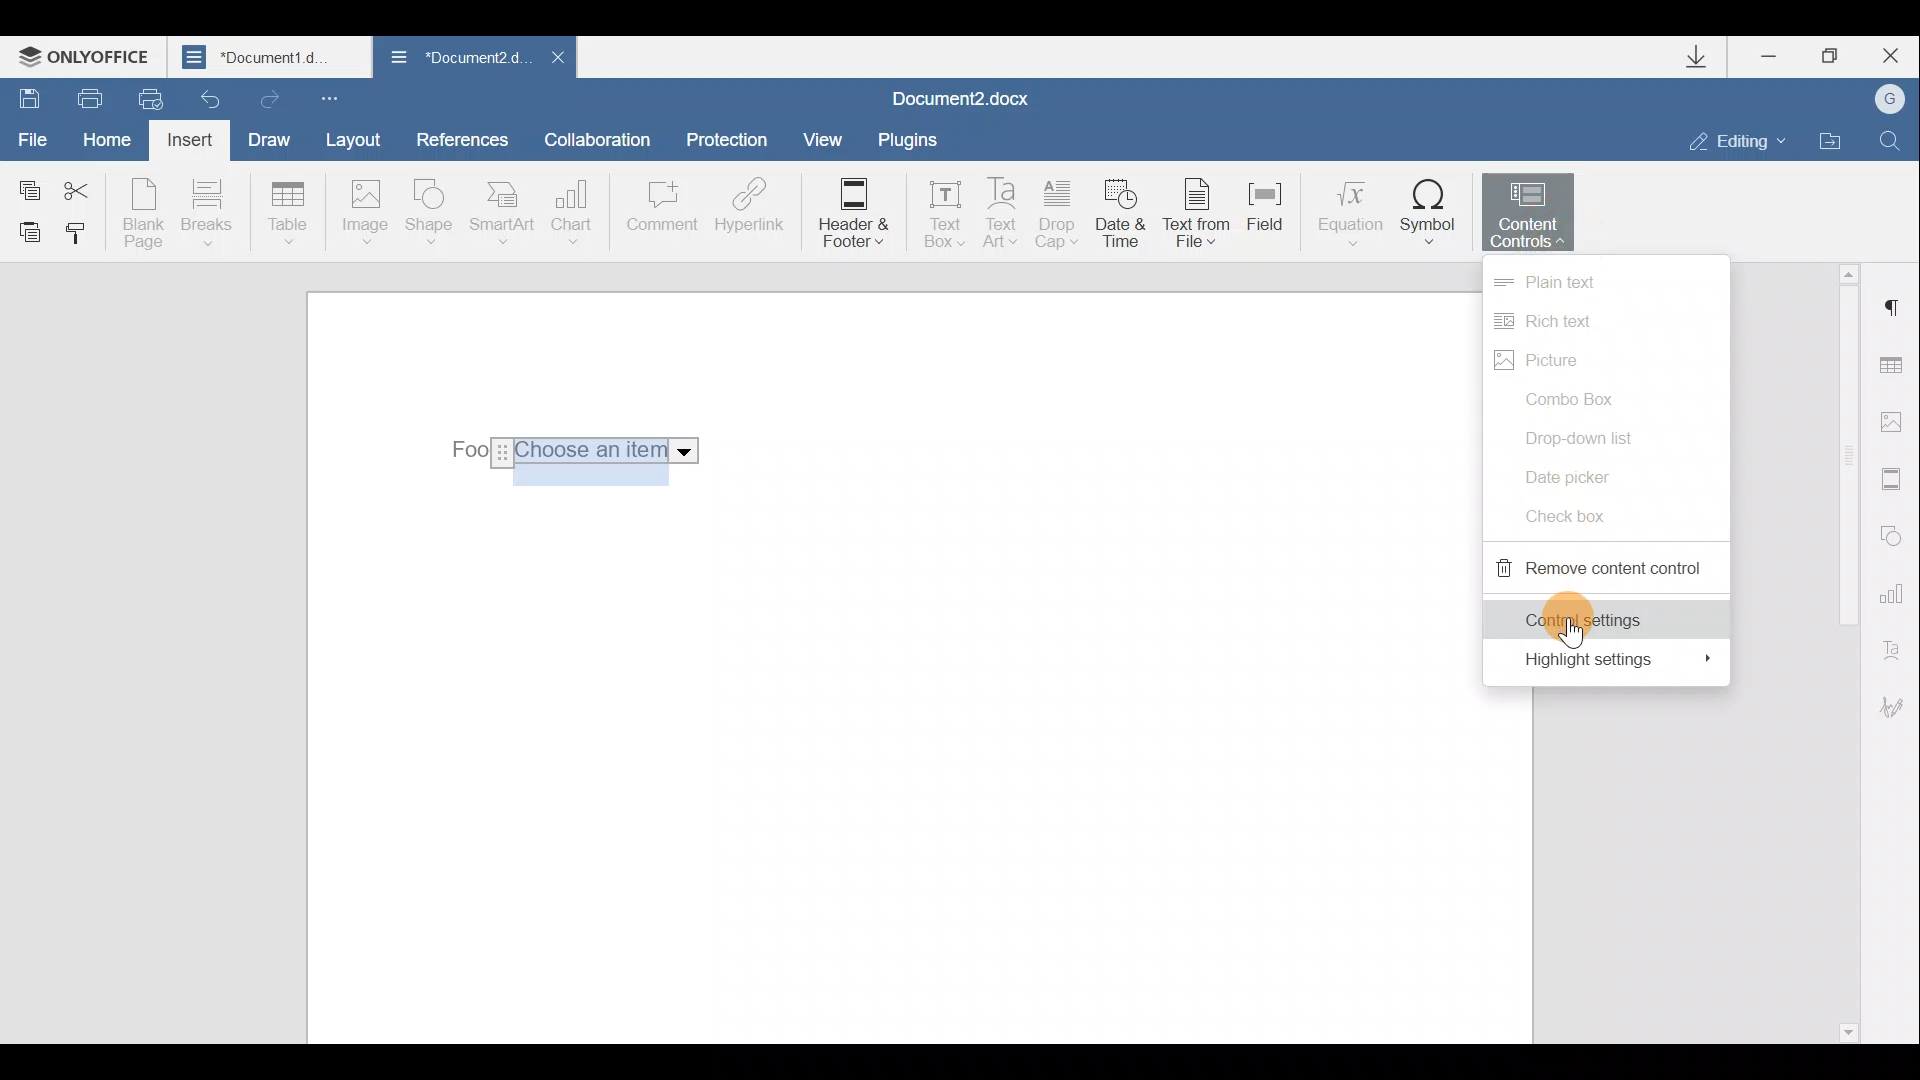 This screenshot has width=1920, height=1080. I want to click on Cut, so click(88, 187).